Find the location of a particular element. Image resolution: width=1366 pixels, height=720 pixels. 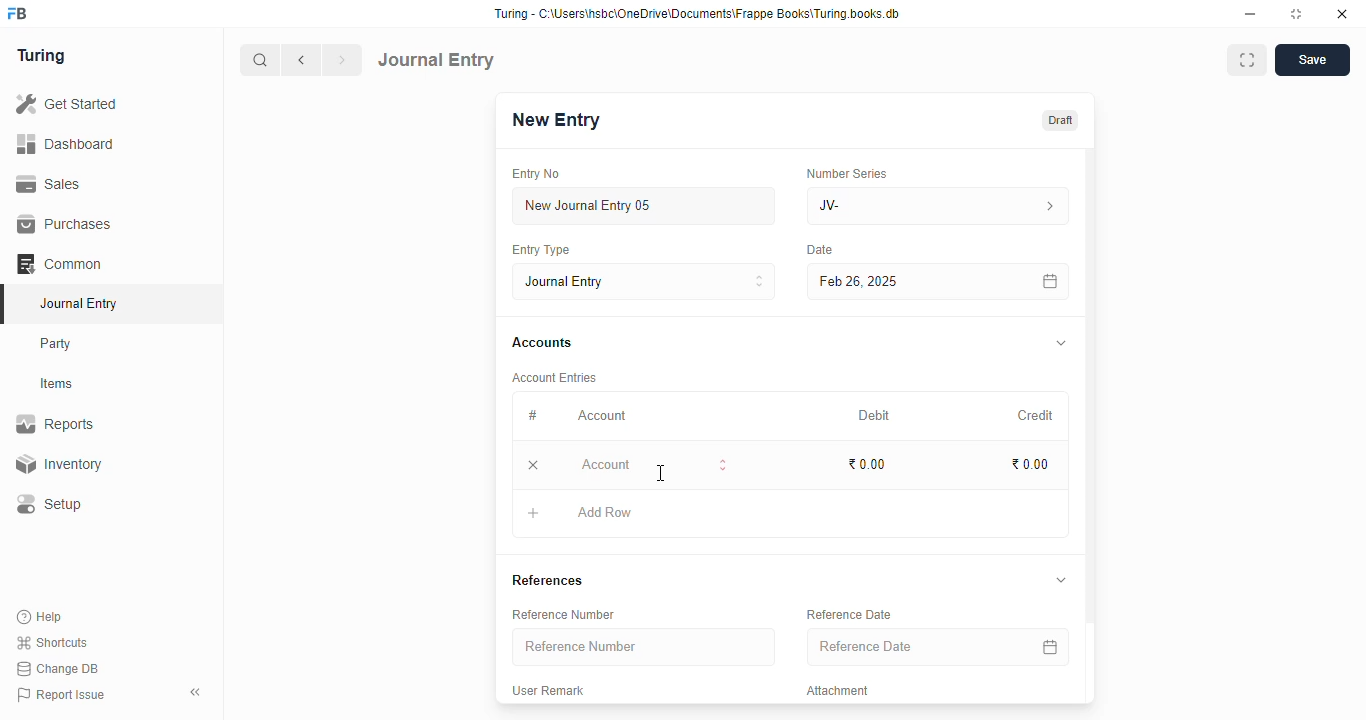

add row is located at coordinates (605, 512).